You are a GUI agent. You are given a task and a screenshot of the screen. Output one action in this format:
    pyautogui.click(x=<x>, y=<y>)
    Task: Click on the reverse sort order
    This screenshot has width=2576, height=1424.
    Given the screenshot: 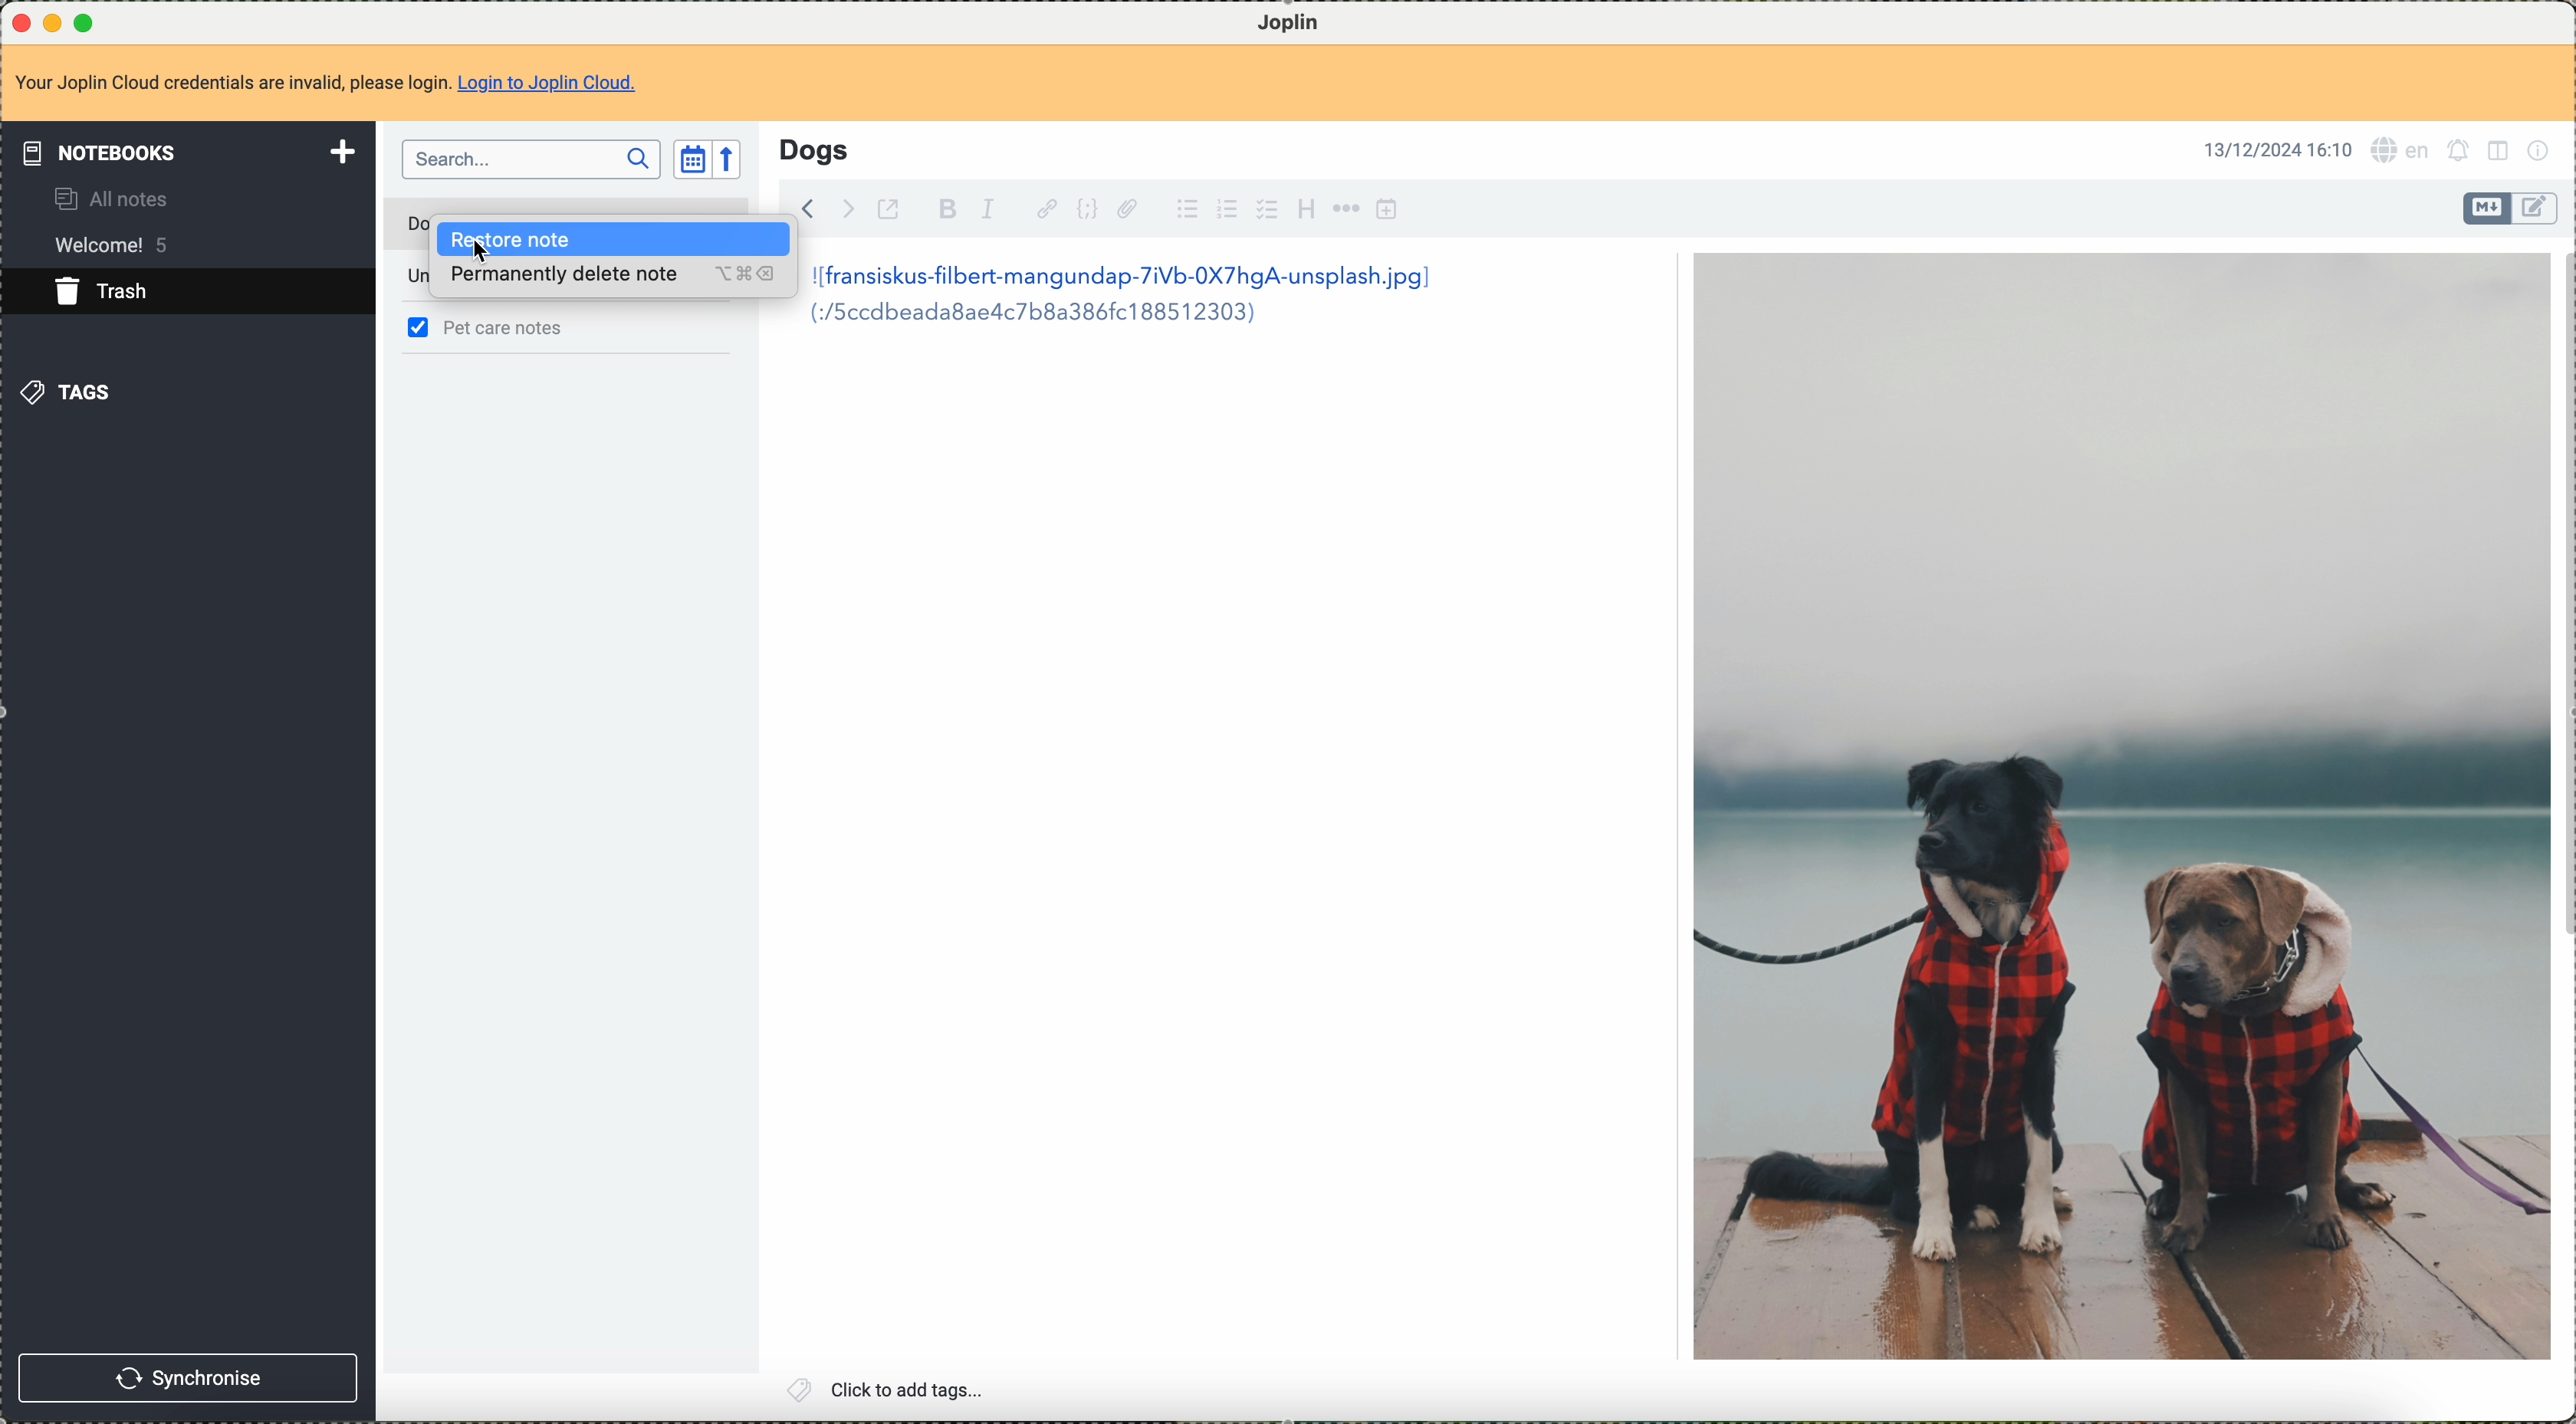 What is the action you would take?
    pyautogui.click(x=736, y=160)
    